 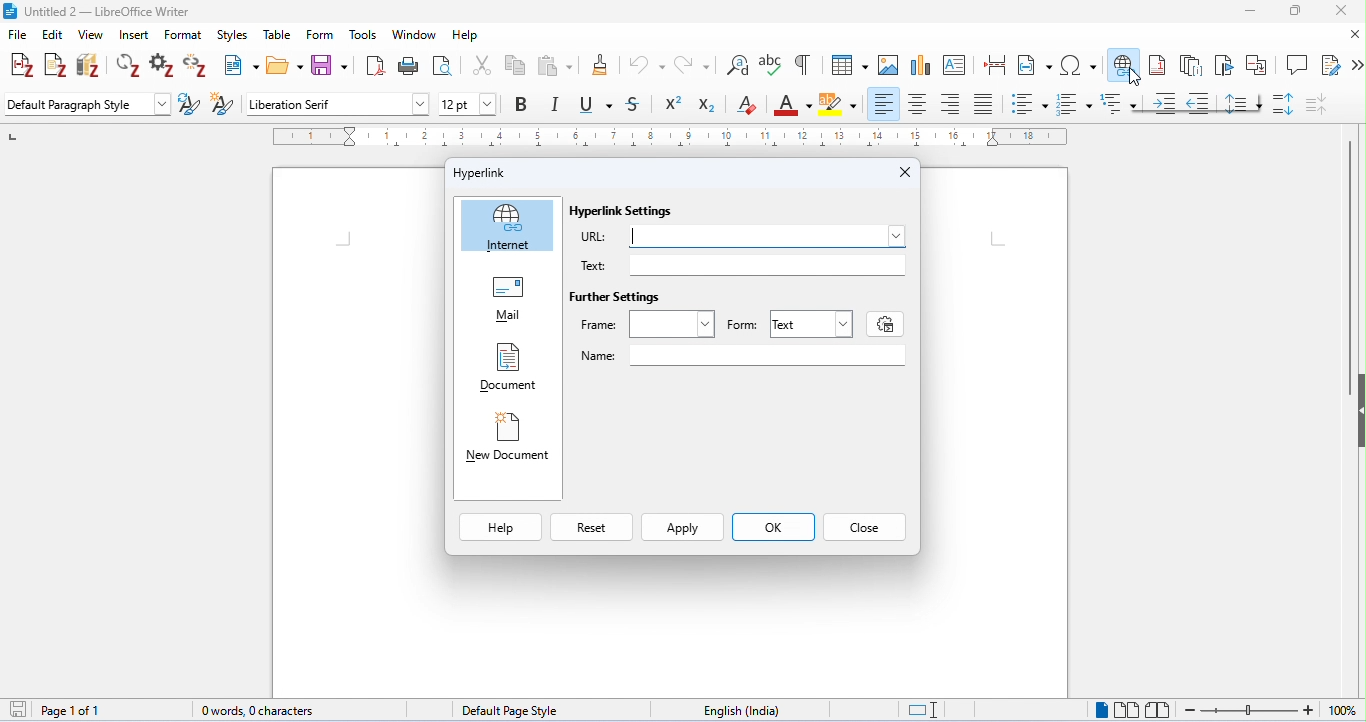 I want to click on new style from selection, so click(x=221, y=103).